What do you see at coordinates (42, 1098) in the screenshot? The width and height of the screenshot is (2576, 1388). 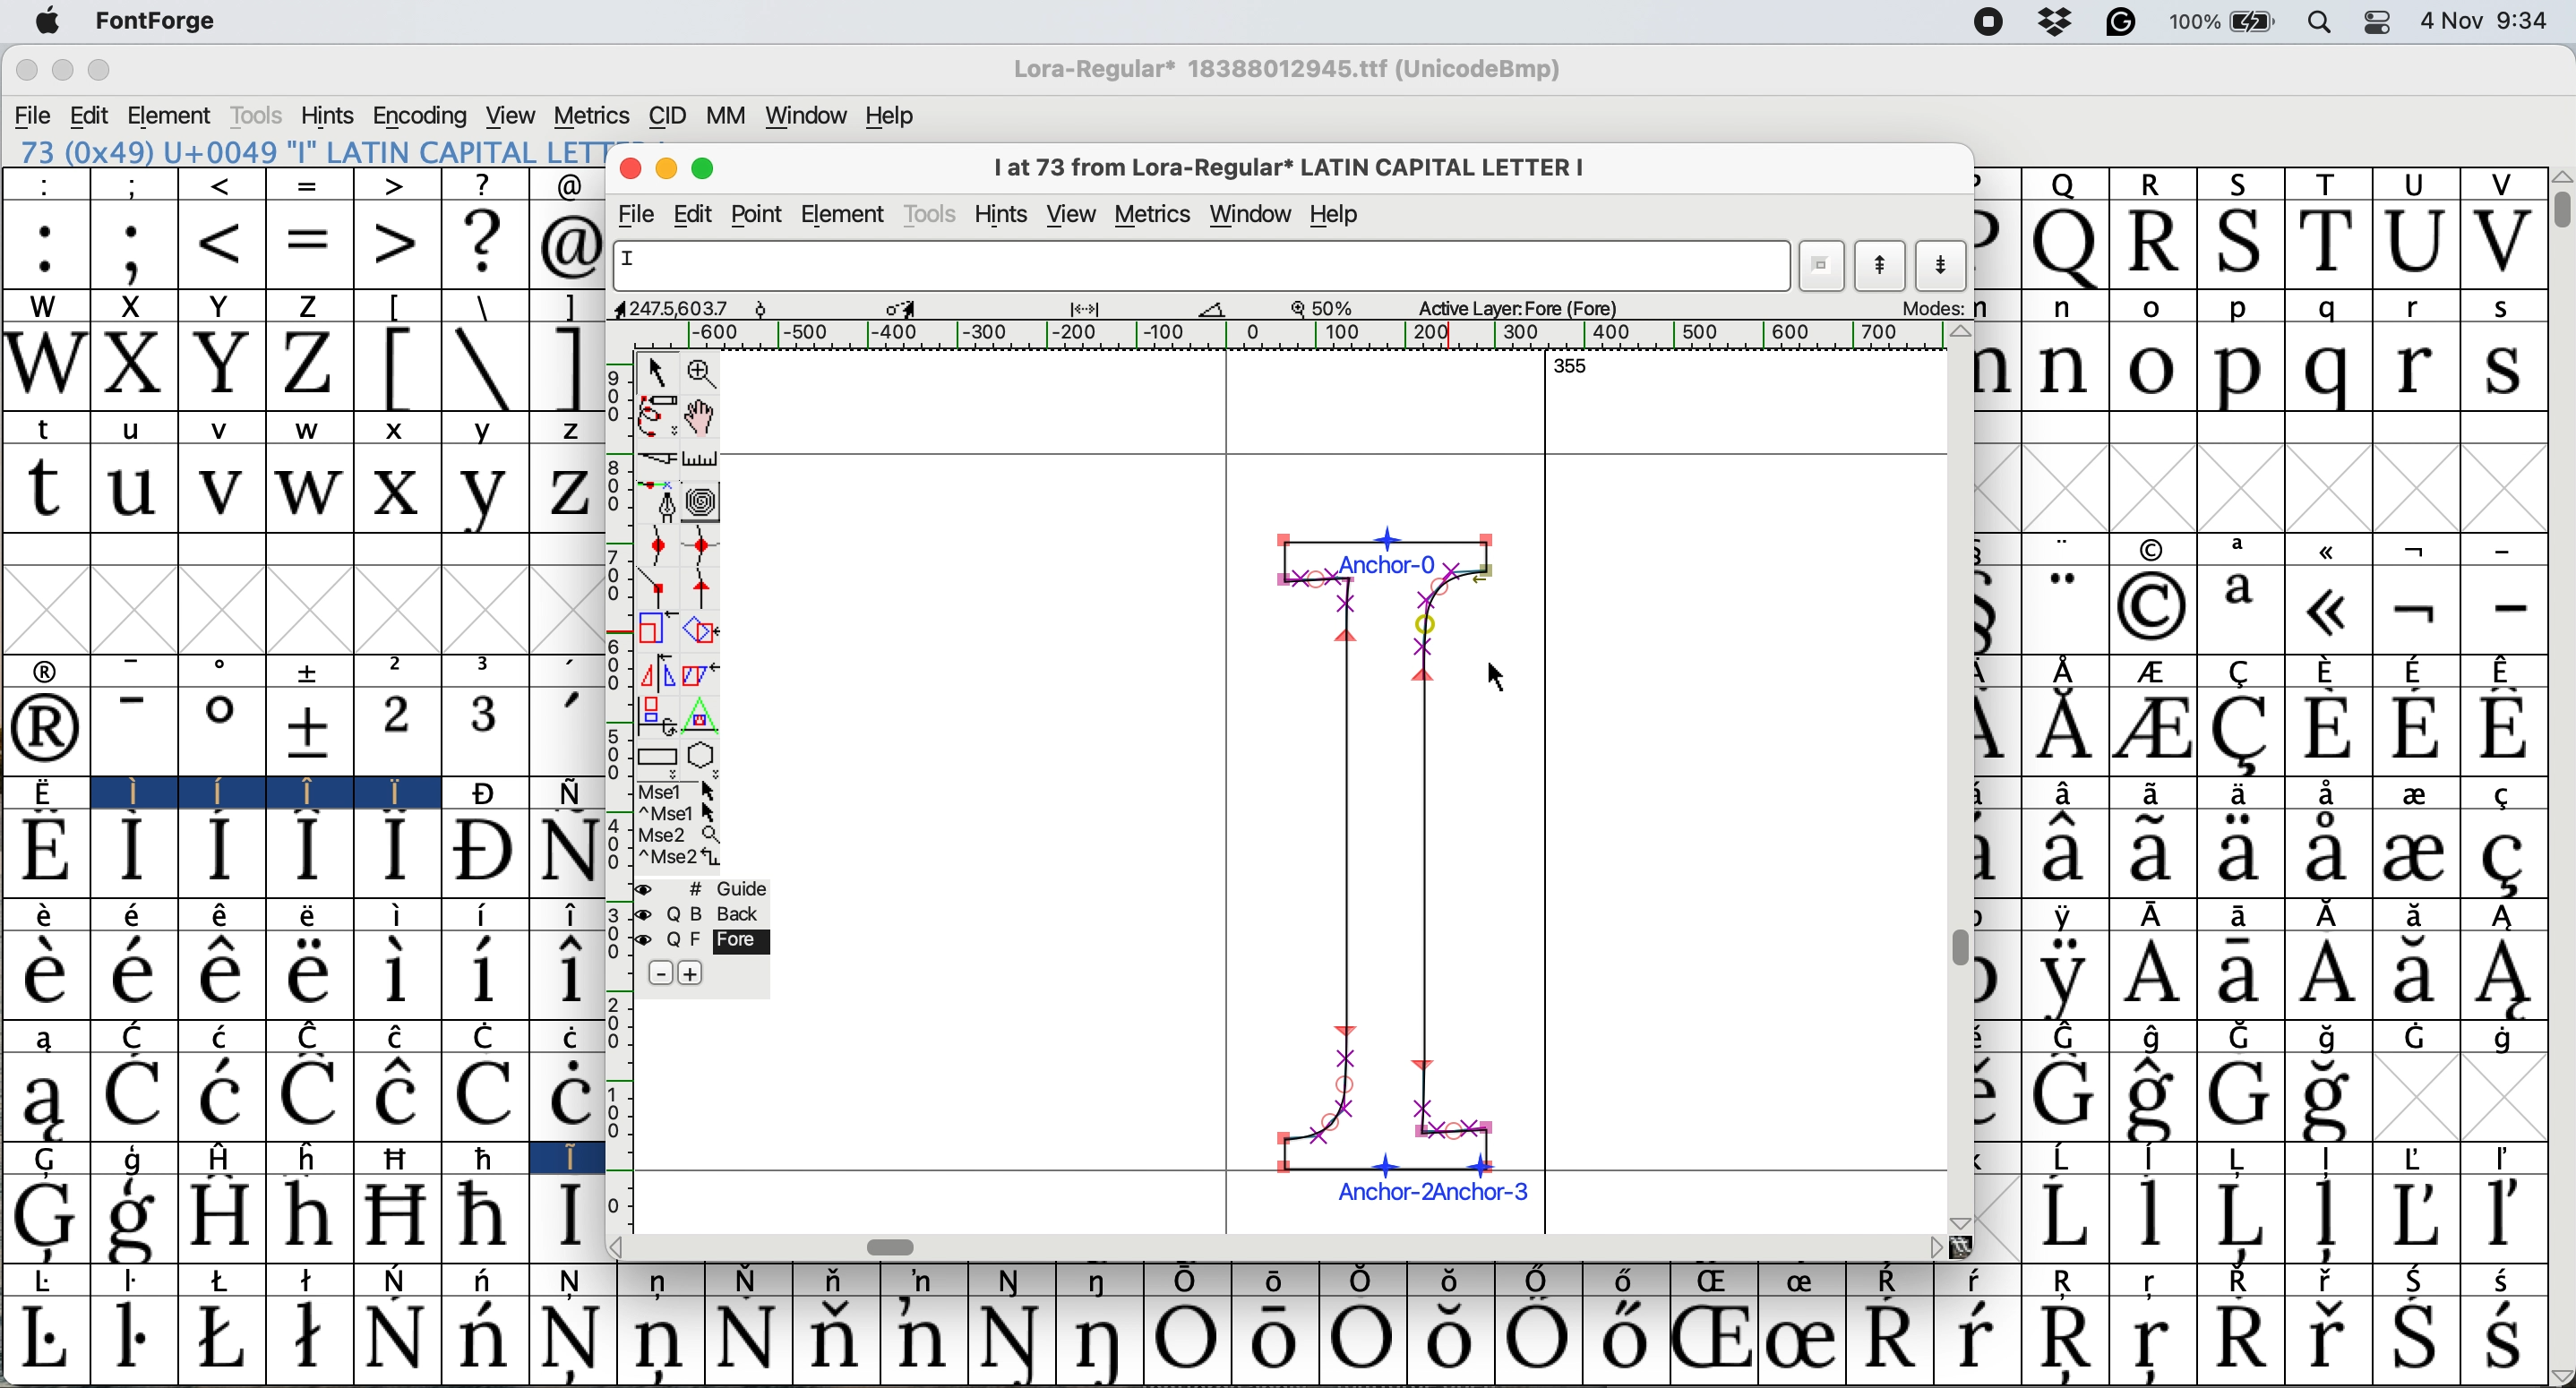 I see `Symbol` at bounding box center [42, 1098].